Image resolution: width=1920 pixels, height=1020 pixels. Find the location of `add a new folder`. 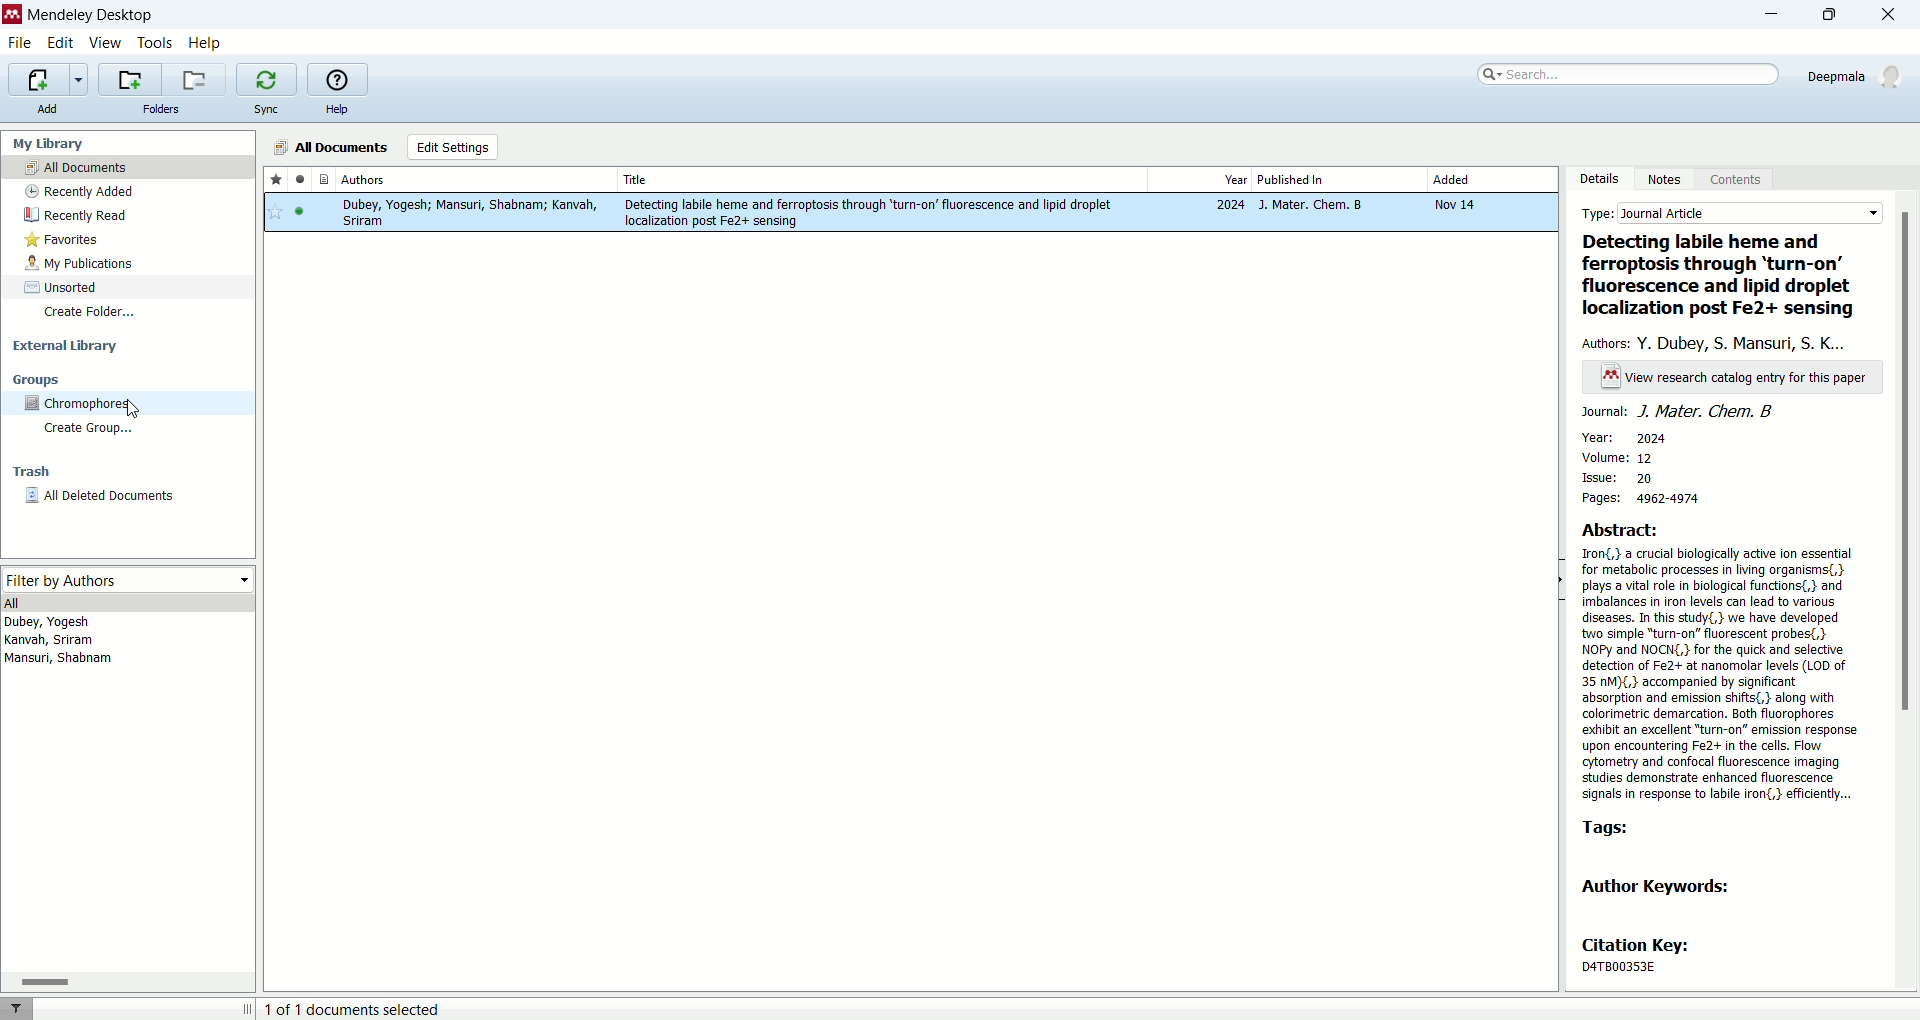

add a new folder is located at coordinates (129, 79).